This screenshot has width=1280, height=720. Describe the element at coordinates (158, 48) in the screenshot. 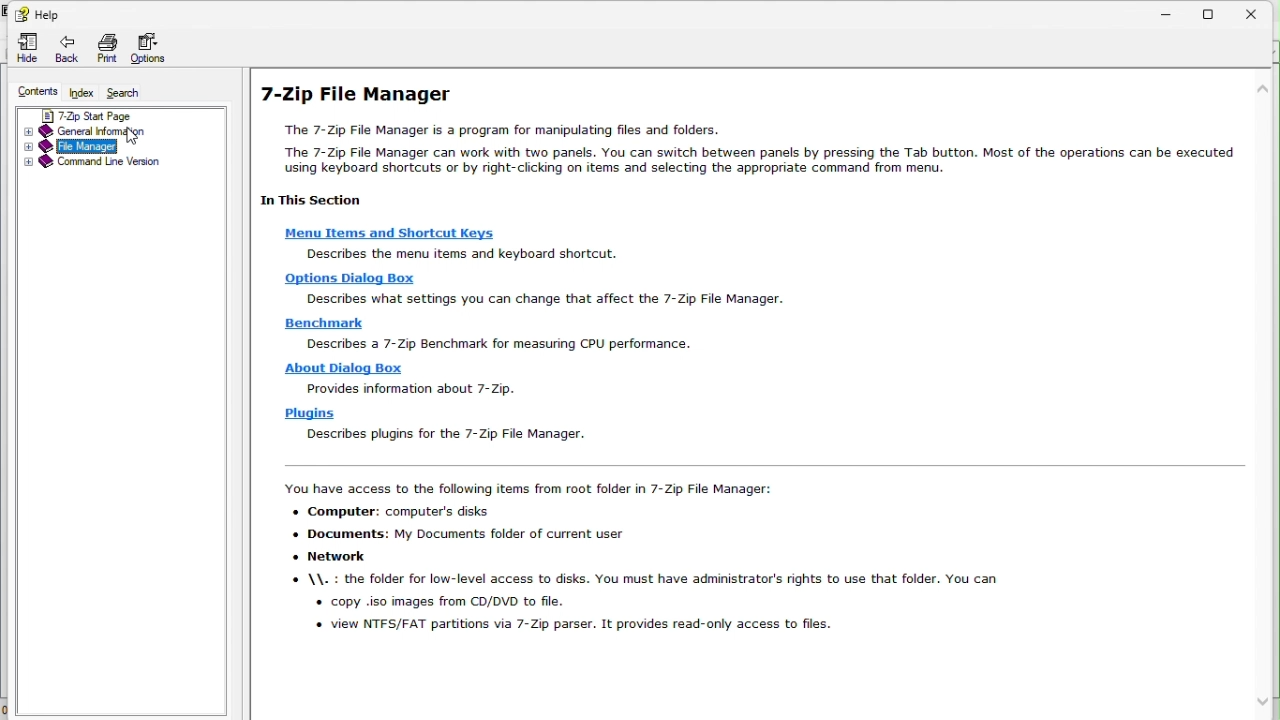

I see `Options` at that location.